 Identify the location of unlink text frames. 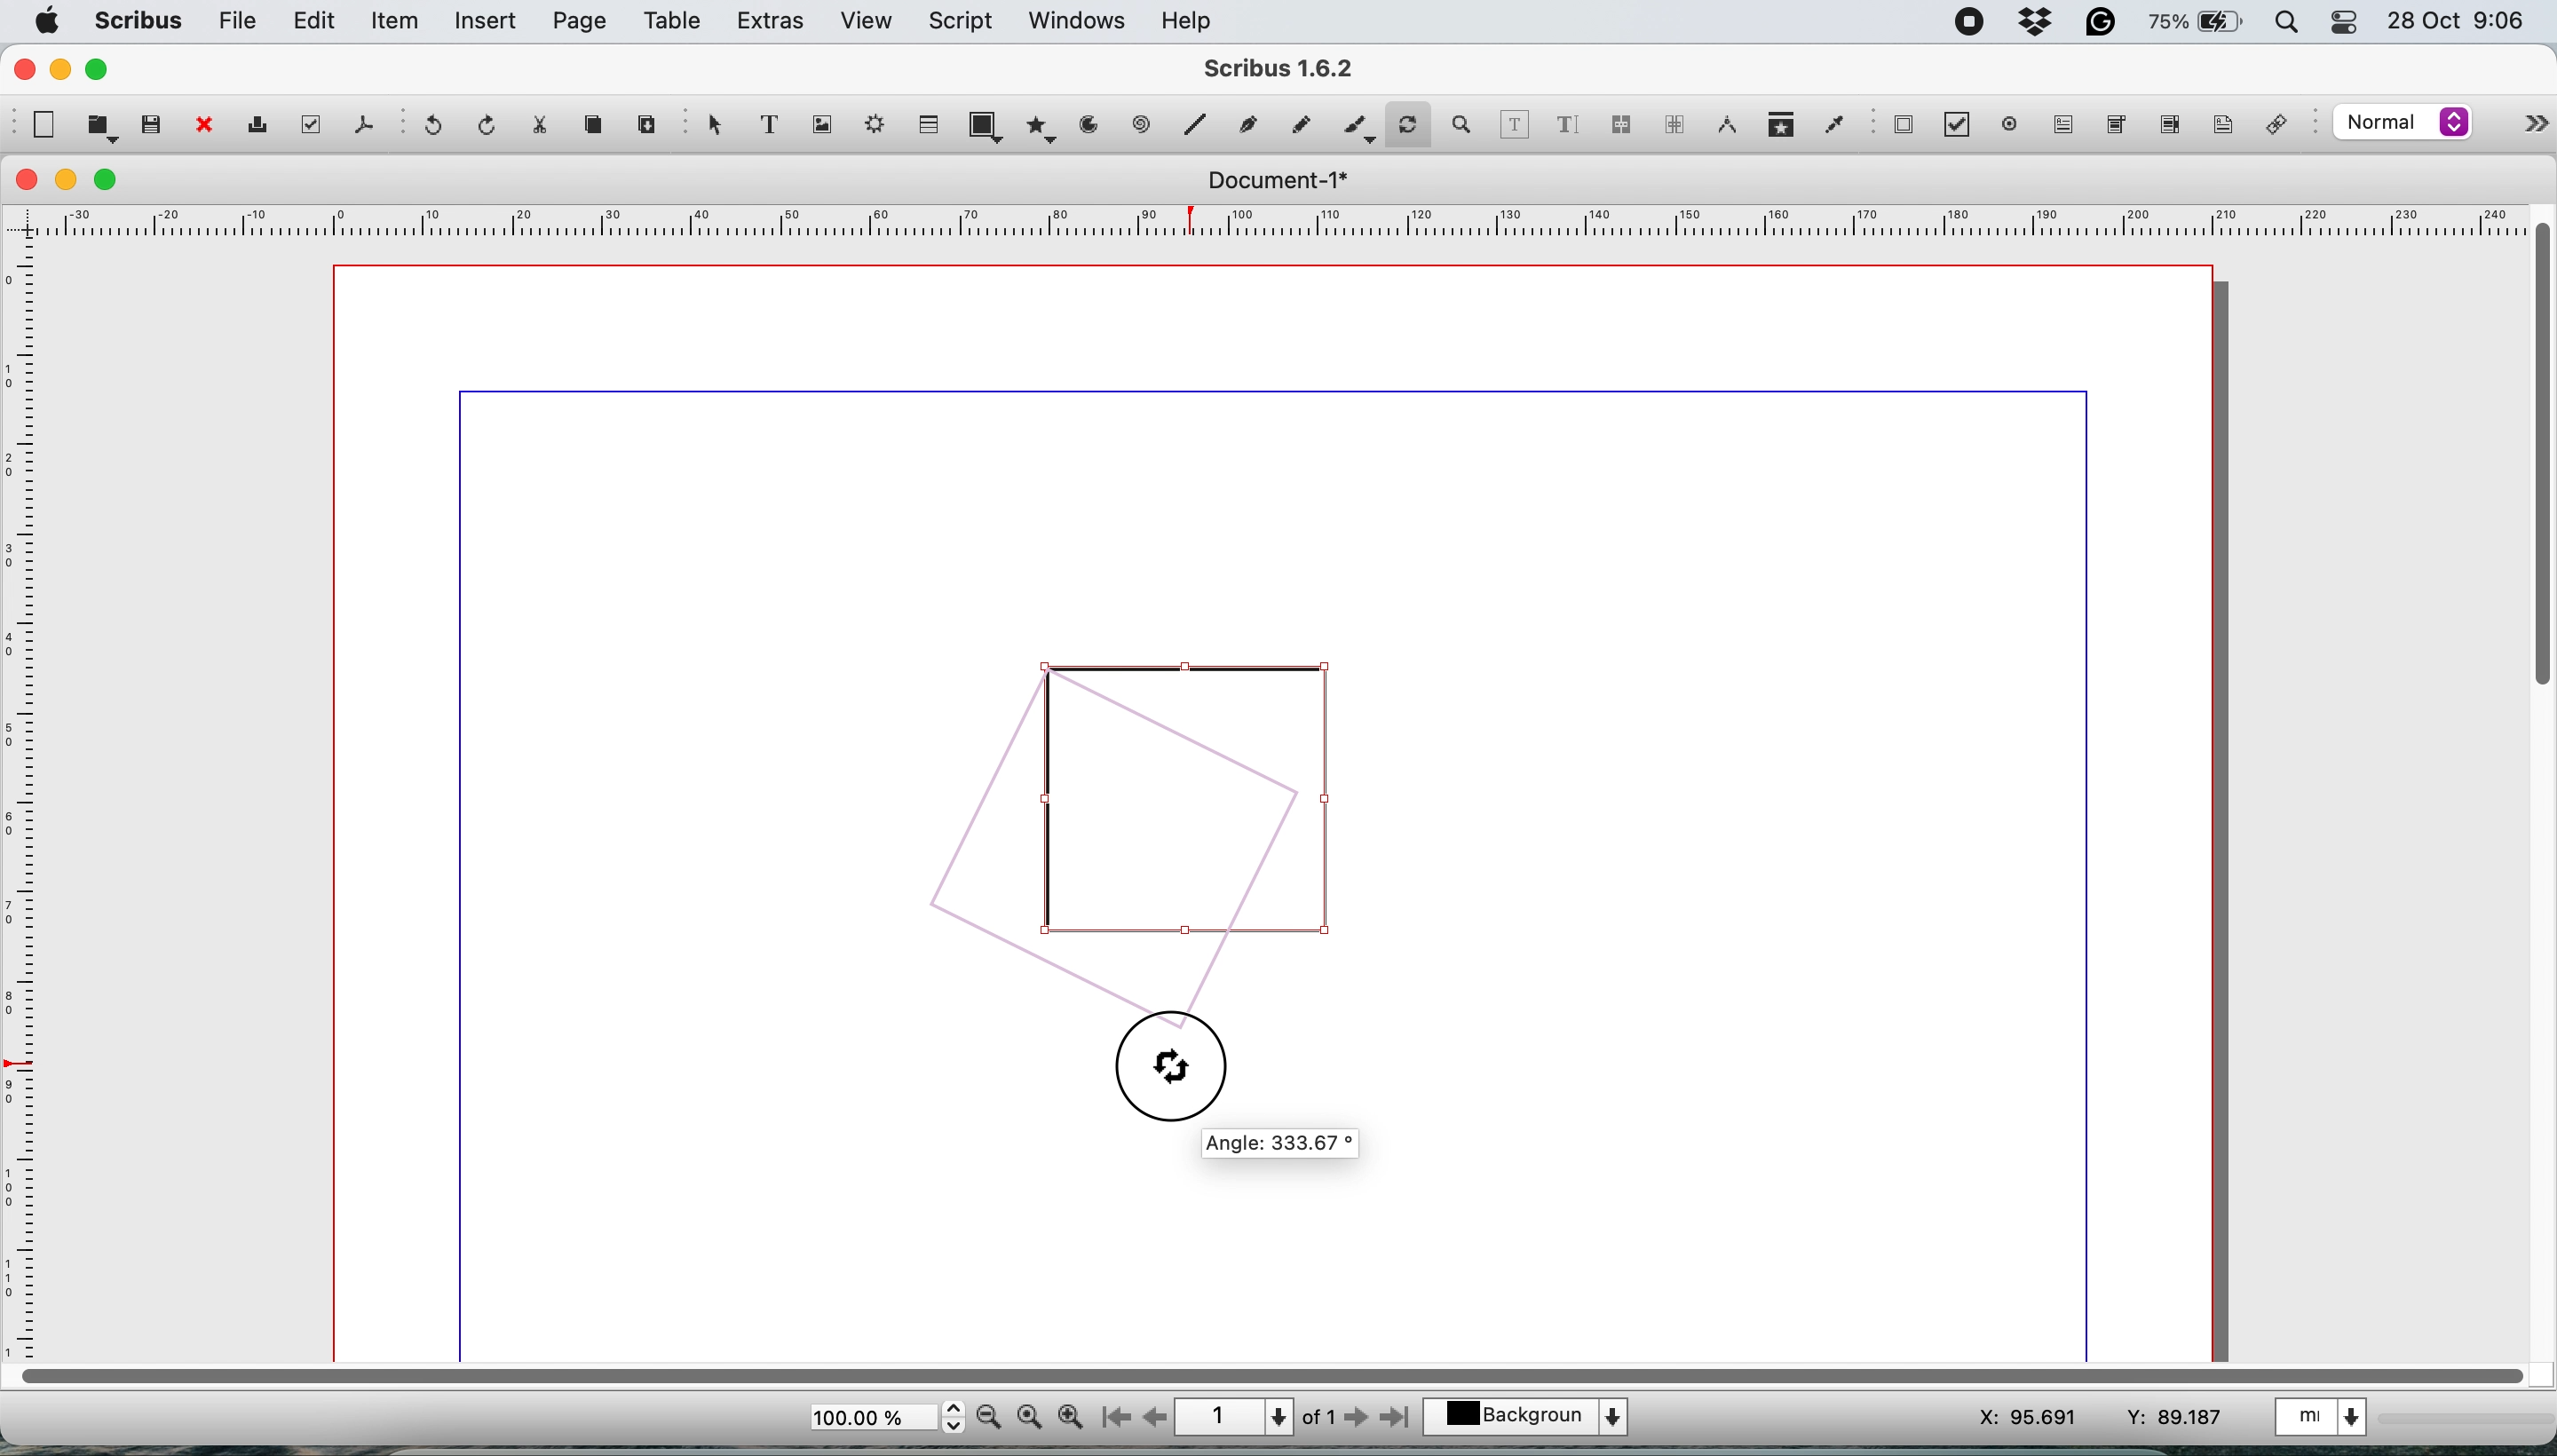
(1673, 126).